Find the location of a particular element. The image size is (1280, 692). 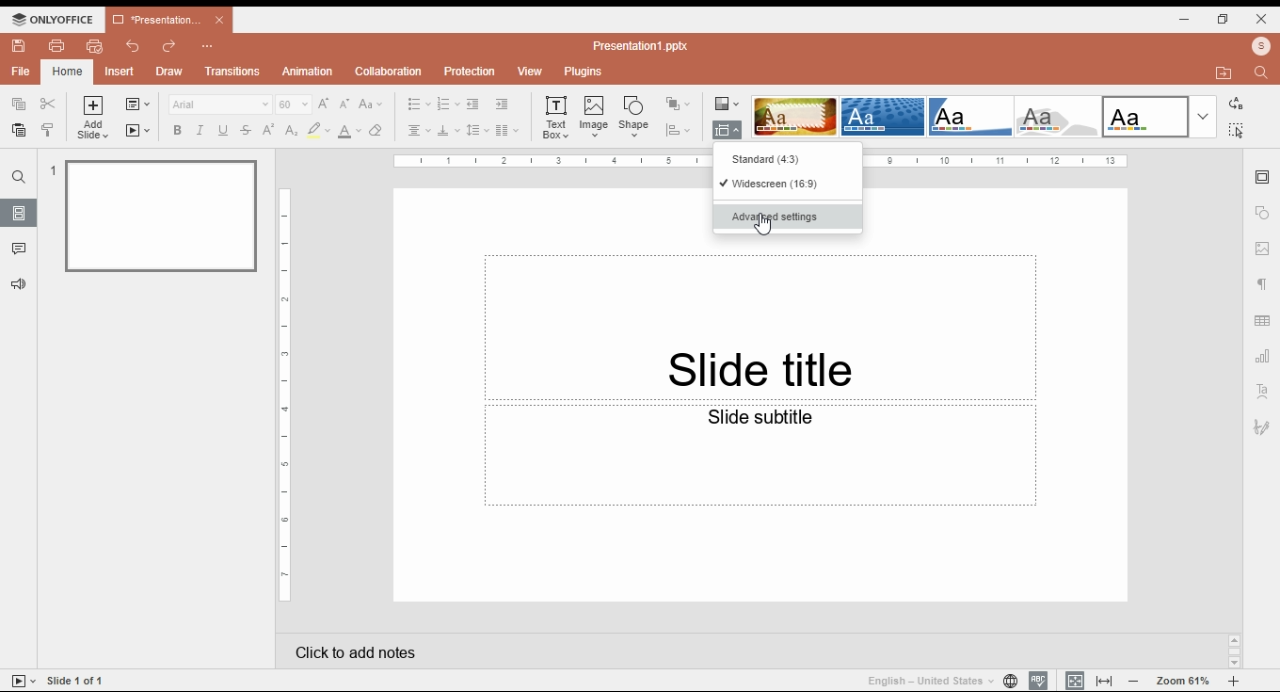

Presentation1.pptx is located at coordinates (644, 45).